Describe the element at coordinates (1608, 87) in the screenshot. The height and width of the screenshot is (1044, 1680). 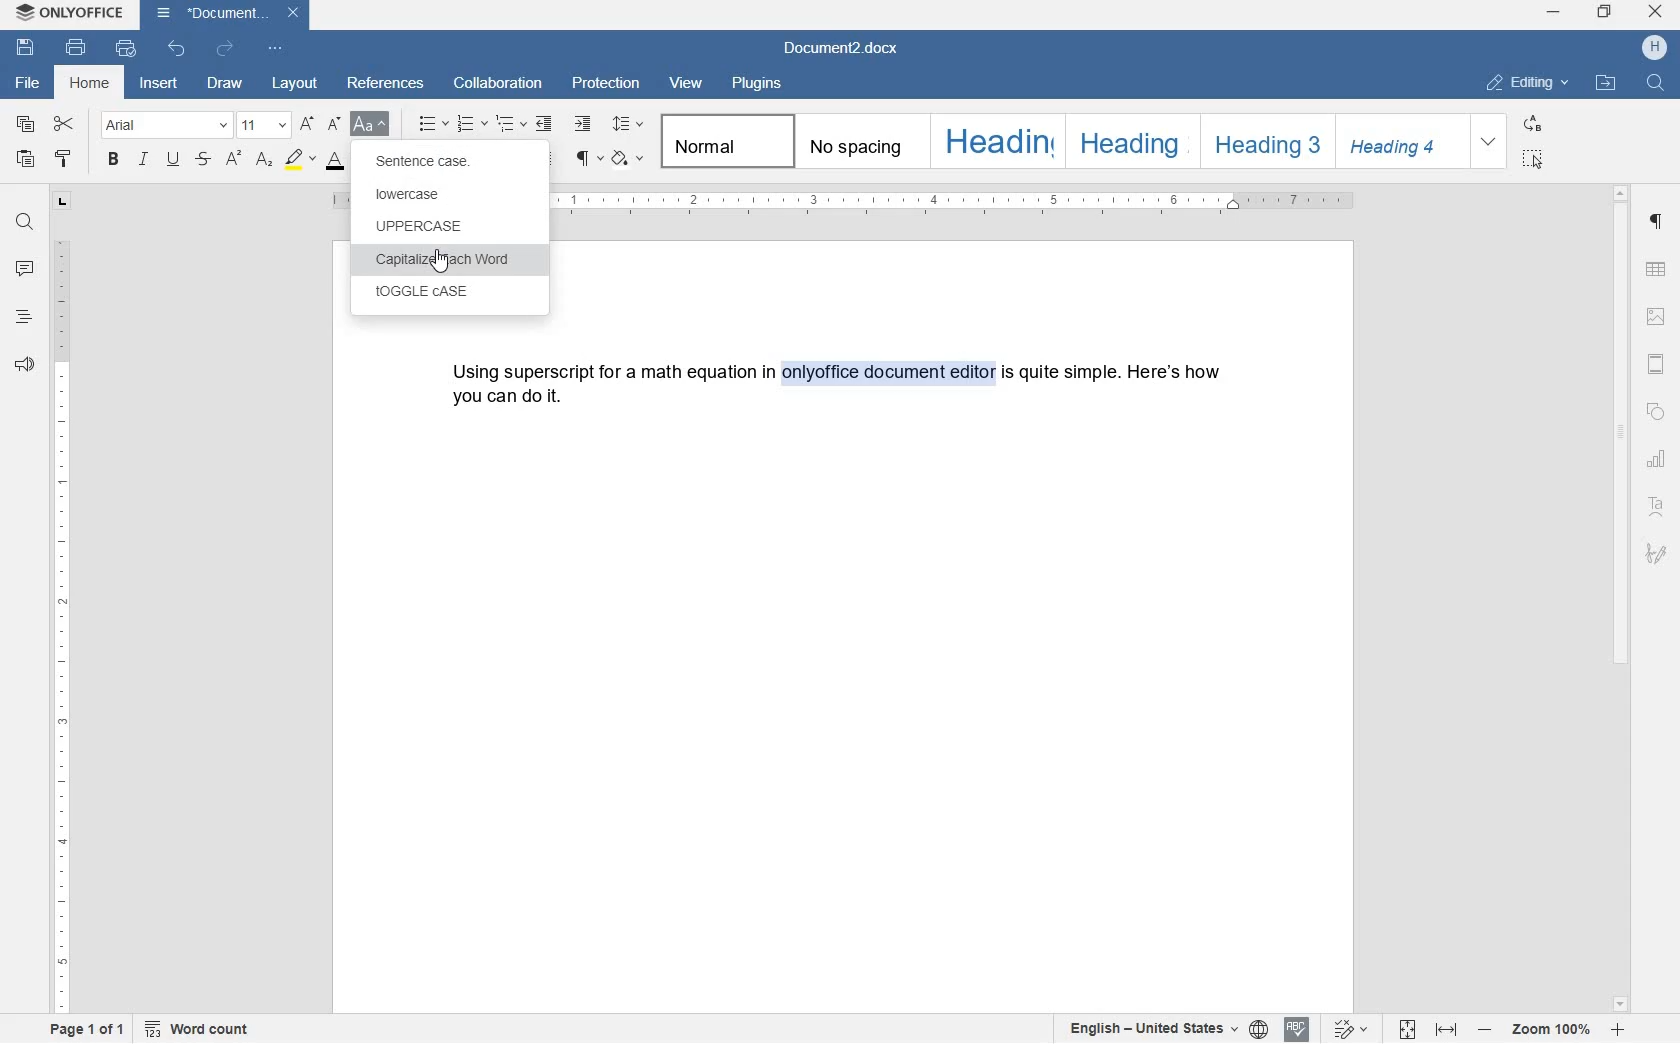
I see `OPEN FILE LOCATION` at that location.